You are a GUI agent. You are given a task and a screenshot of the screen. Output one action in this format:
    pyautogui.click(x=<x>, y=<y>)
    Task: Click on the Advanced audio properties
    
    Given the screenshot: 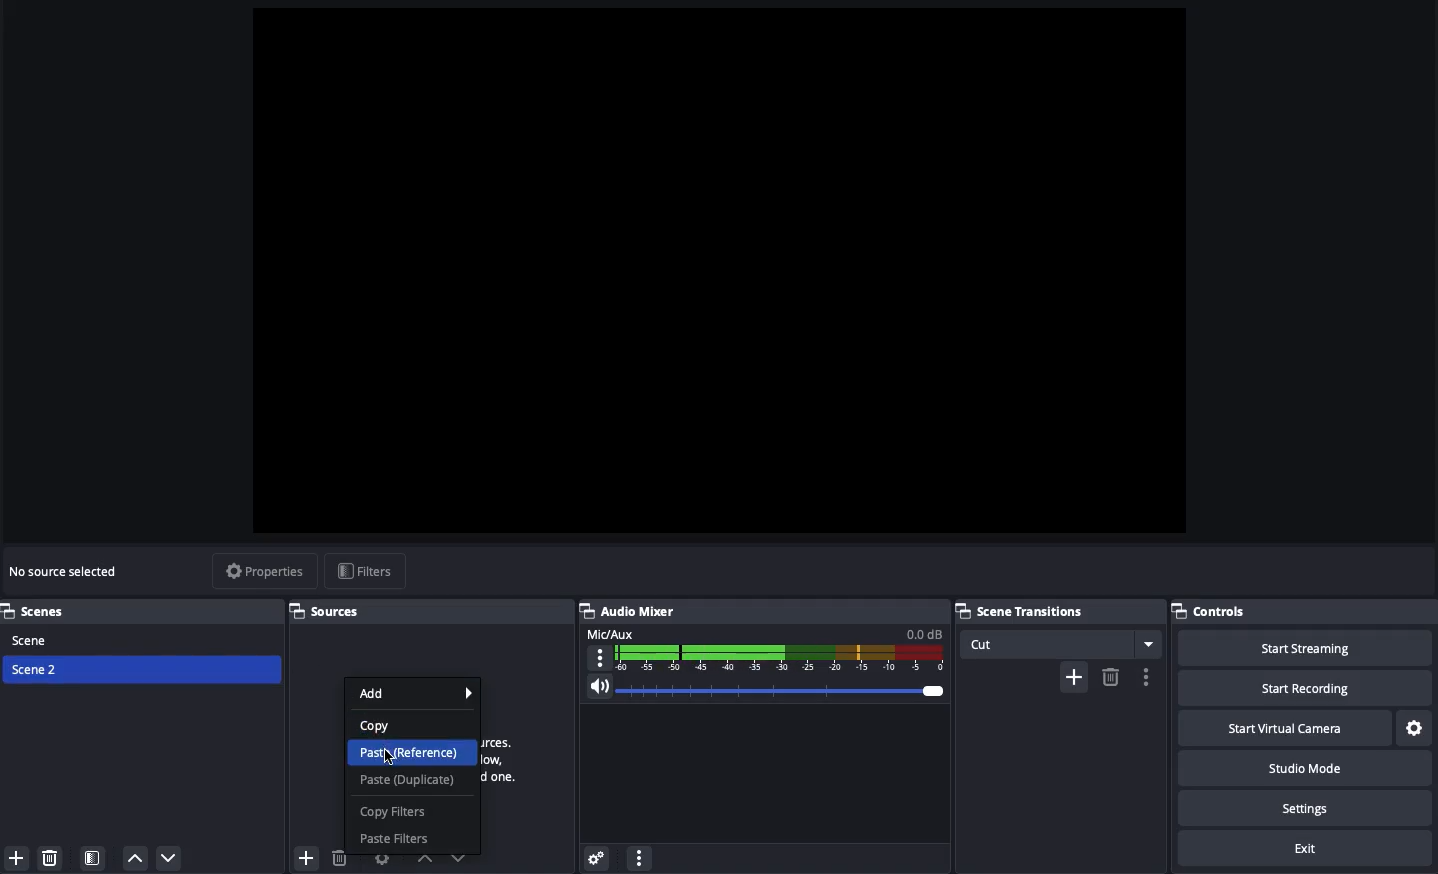 What is the action you would take?
    pyautogui.click(x=597, y=855)
    